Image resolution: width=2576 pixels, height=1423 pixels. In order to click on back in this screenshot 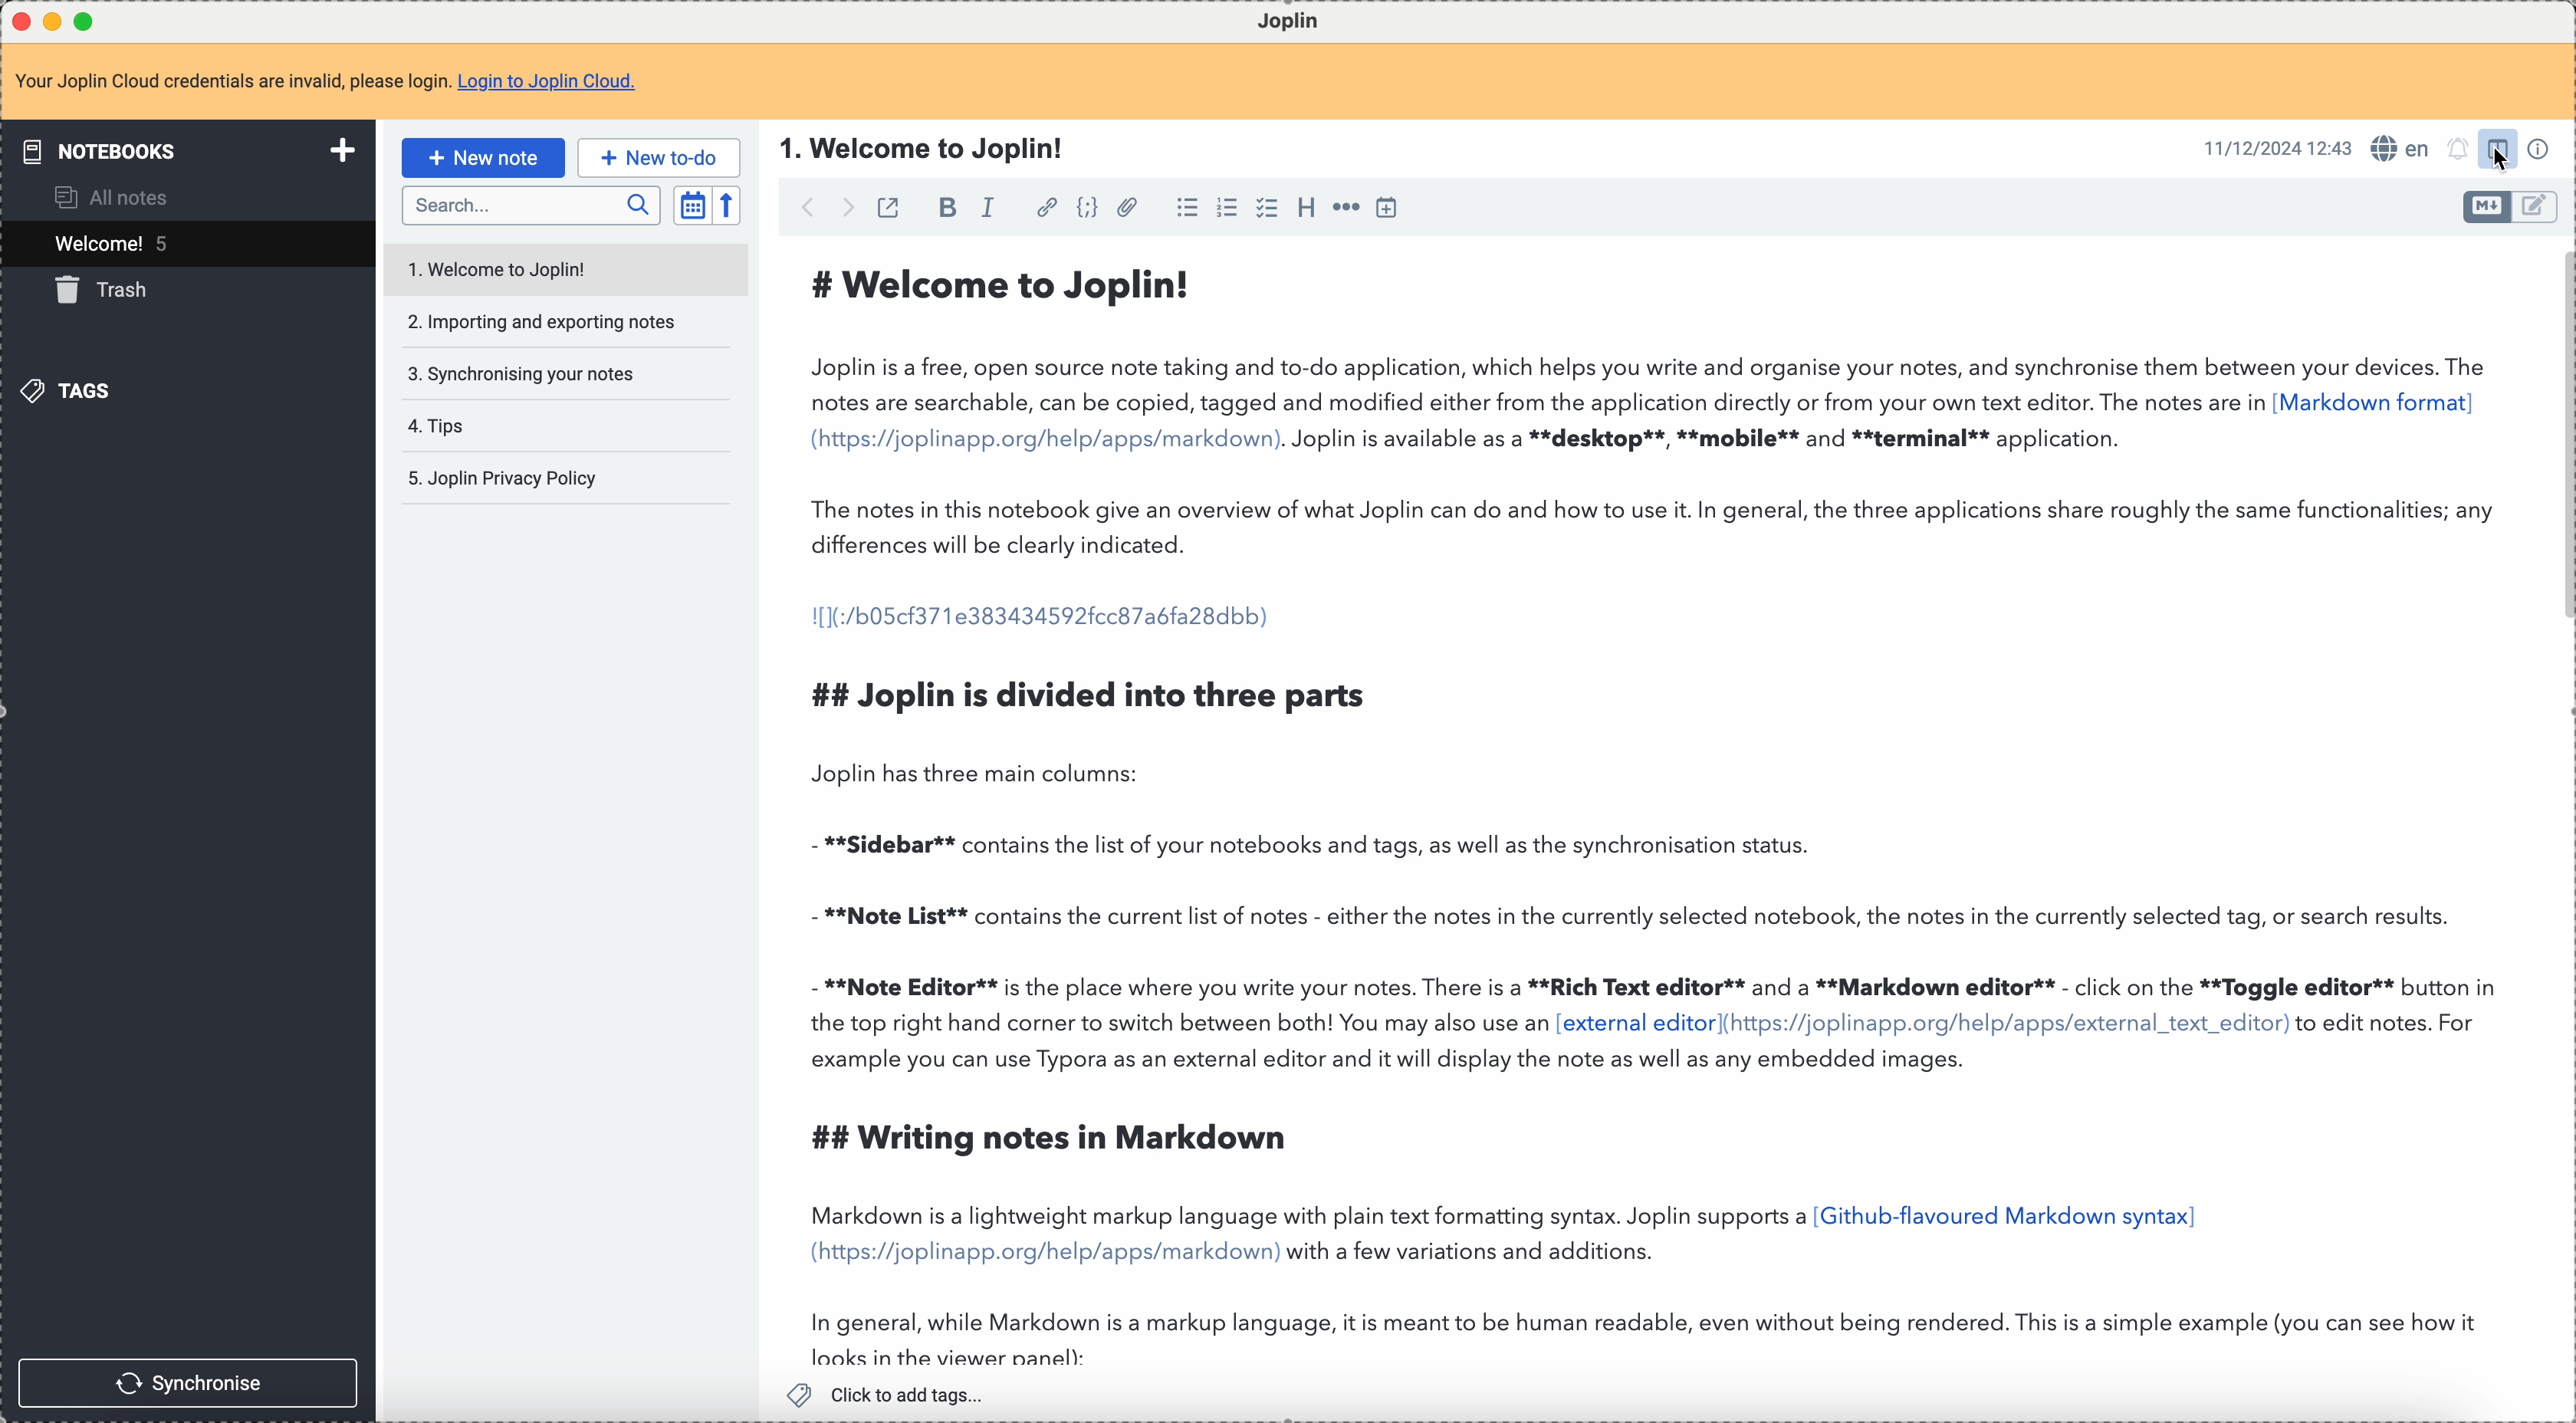, I will do `click(800, 208)`.